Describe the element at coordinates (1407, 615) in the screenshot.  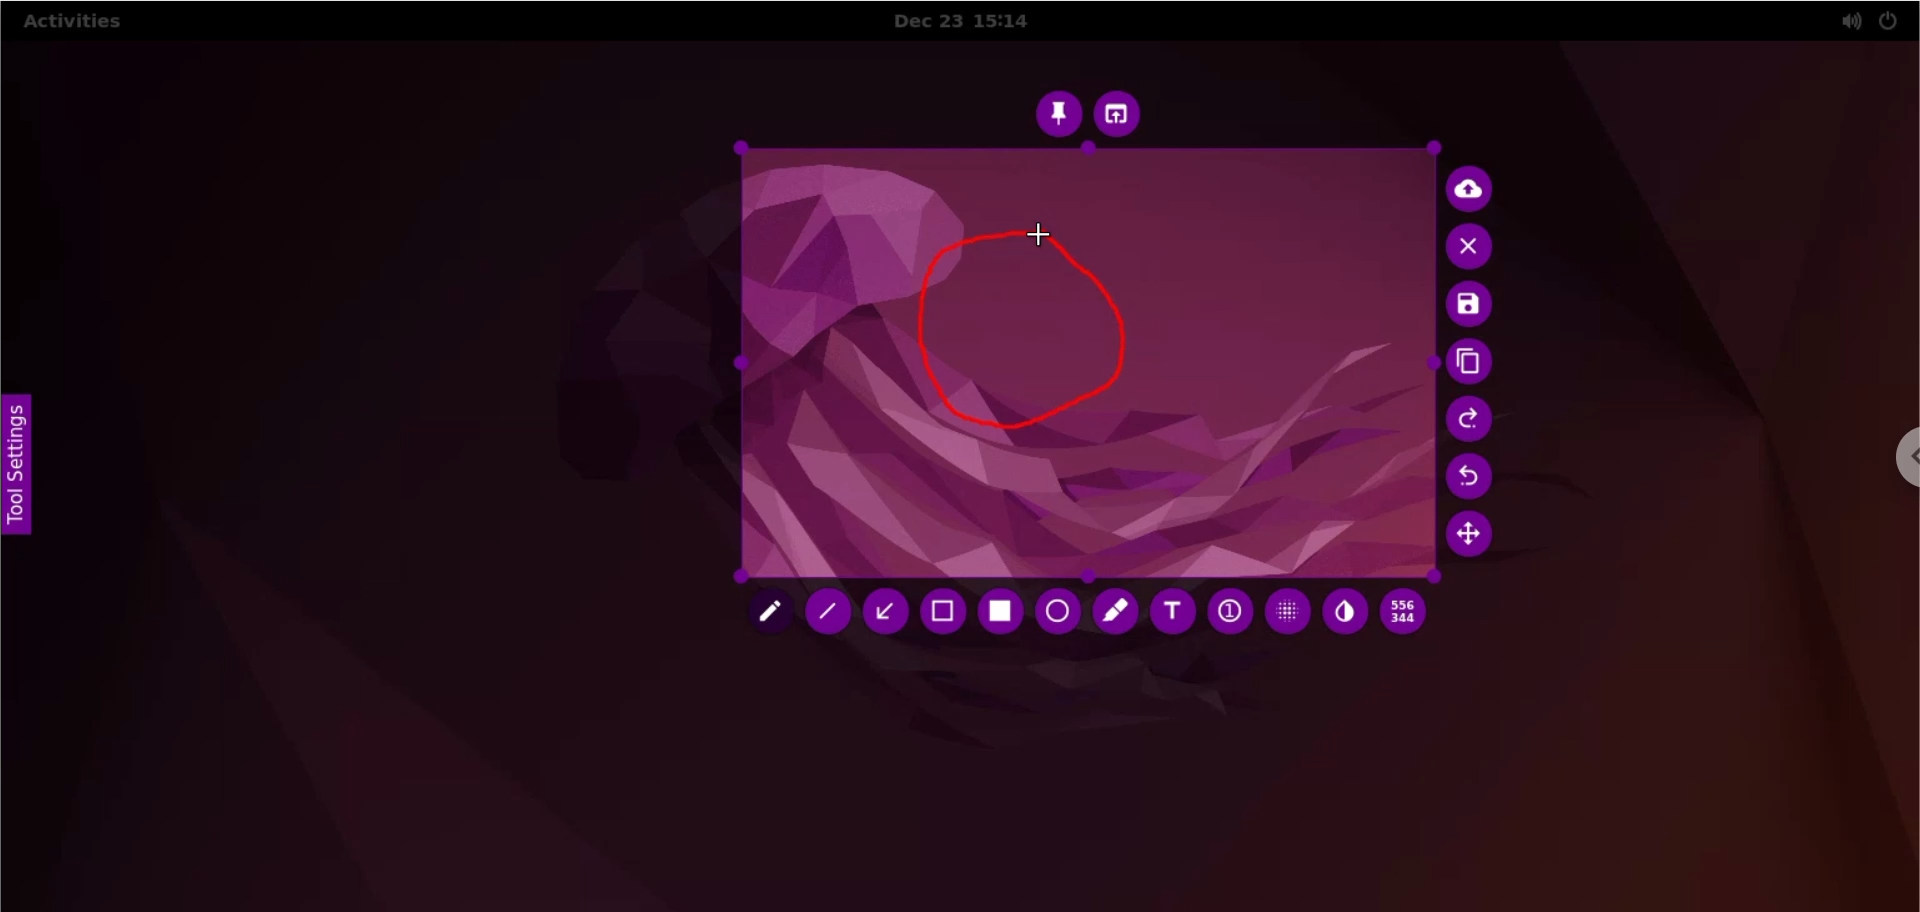
I see `x and y coordinates` at that location.